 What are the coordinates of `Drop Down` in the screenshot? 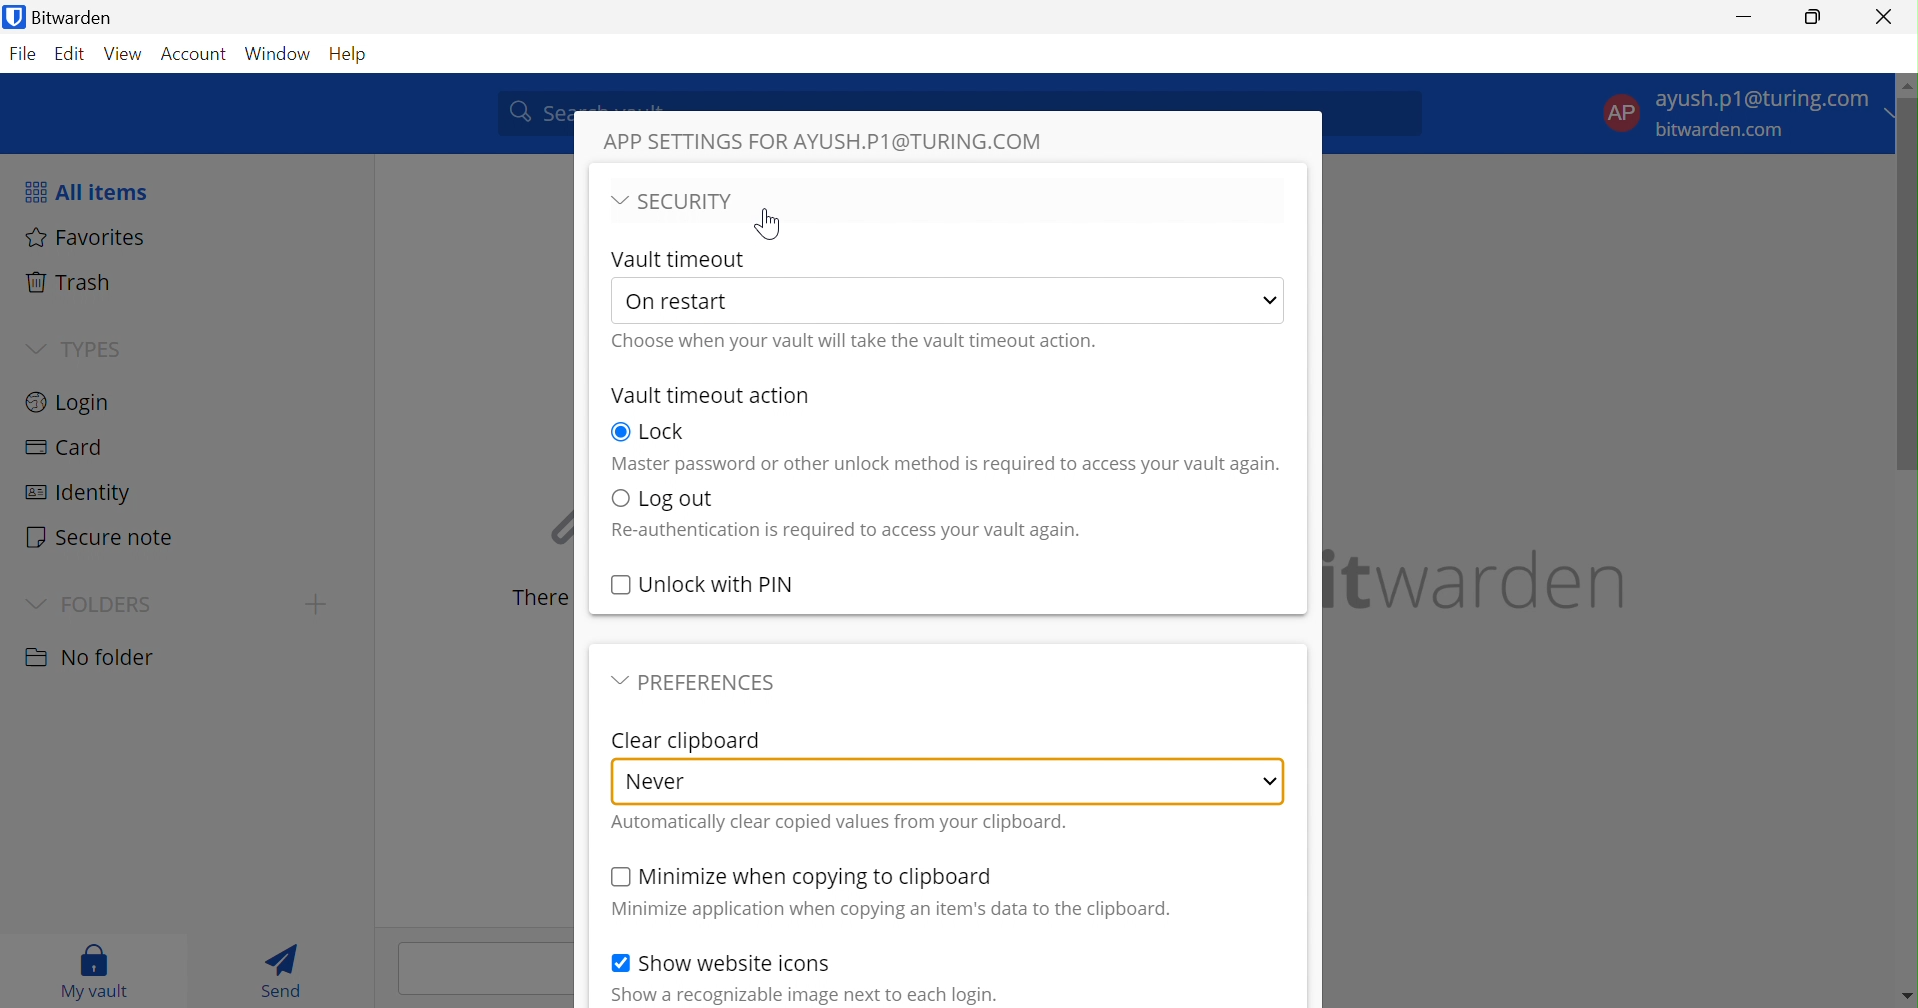 It's located at (35, 349).